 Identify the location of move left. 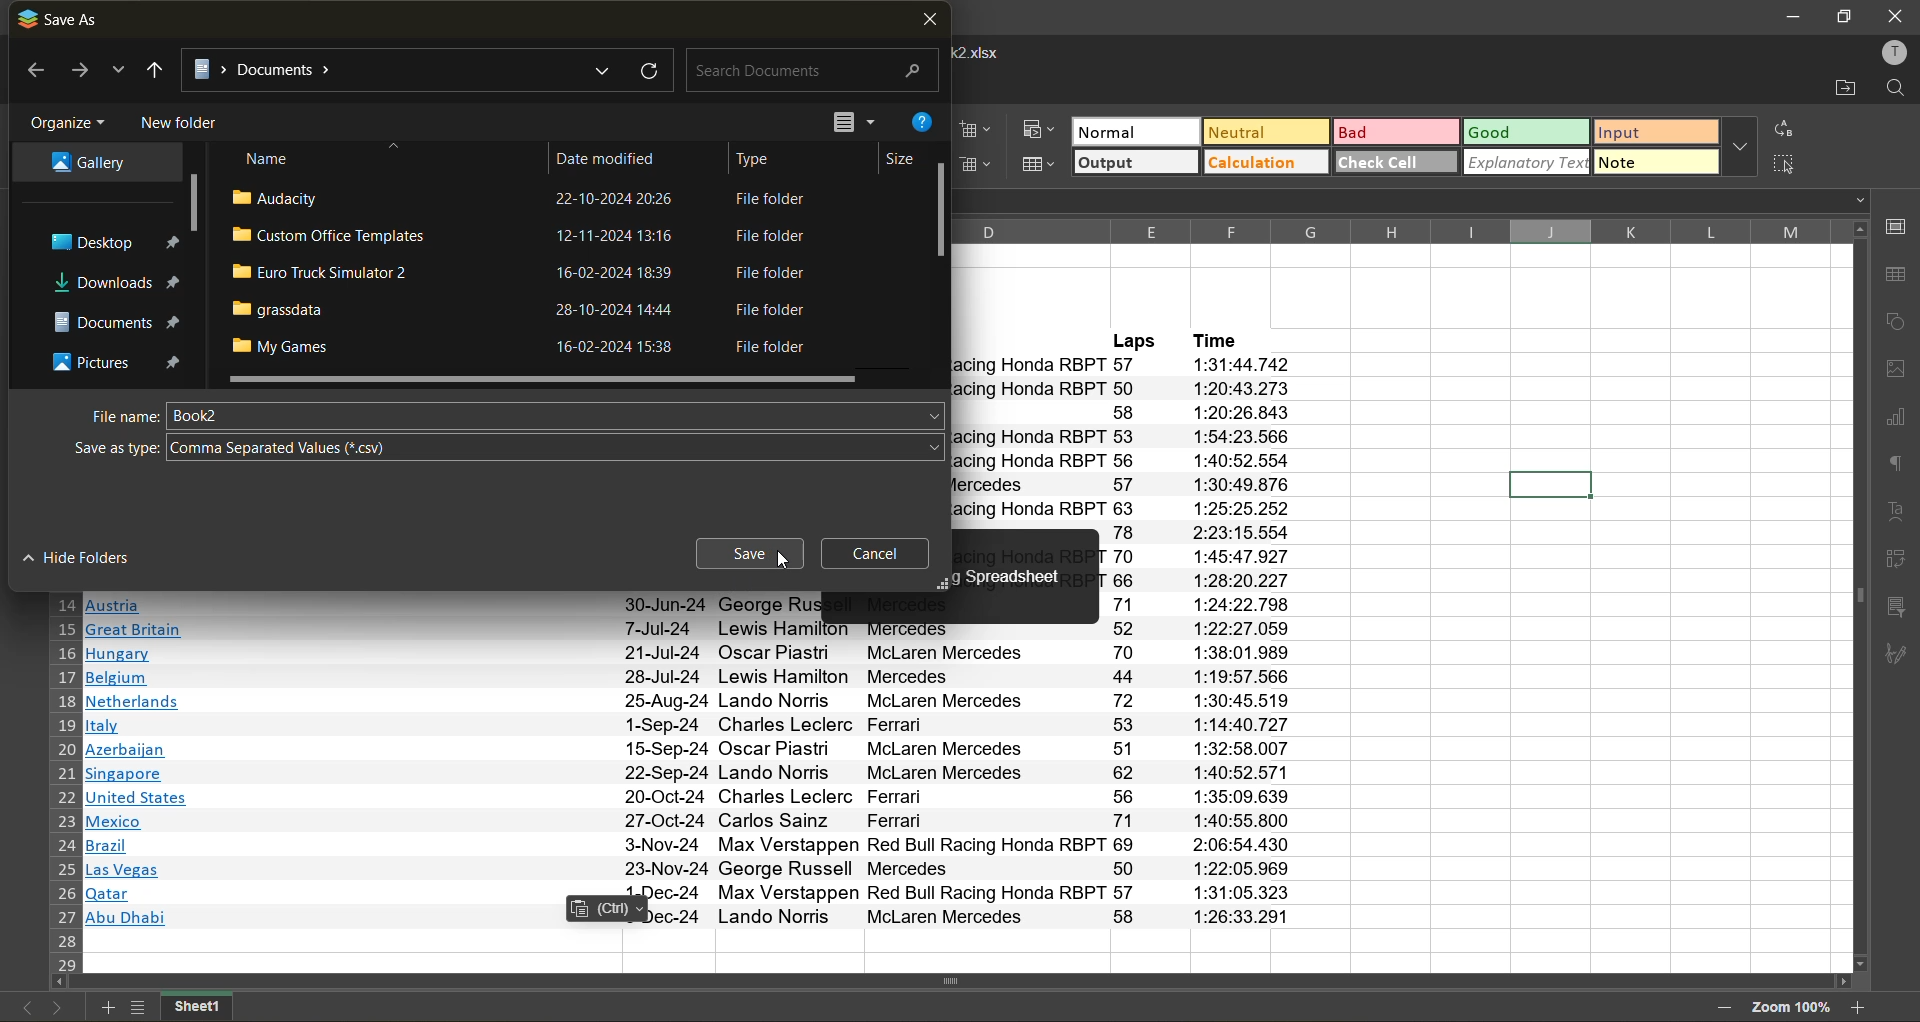
(60, 984).